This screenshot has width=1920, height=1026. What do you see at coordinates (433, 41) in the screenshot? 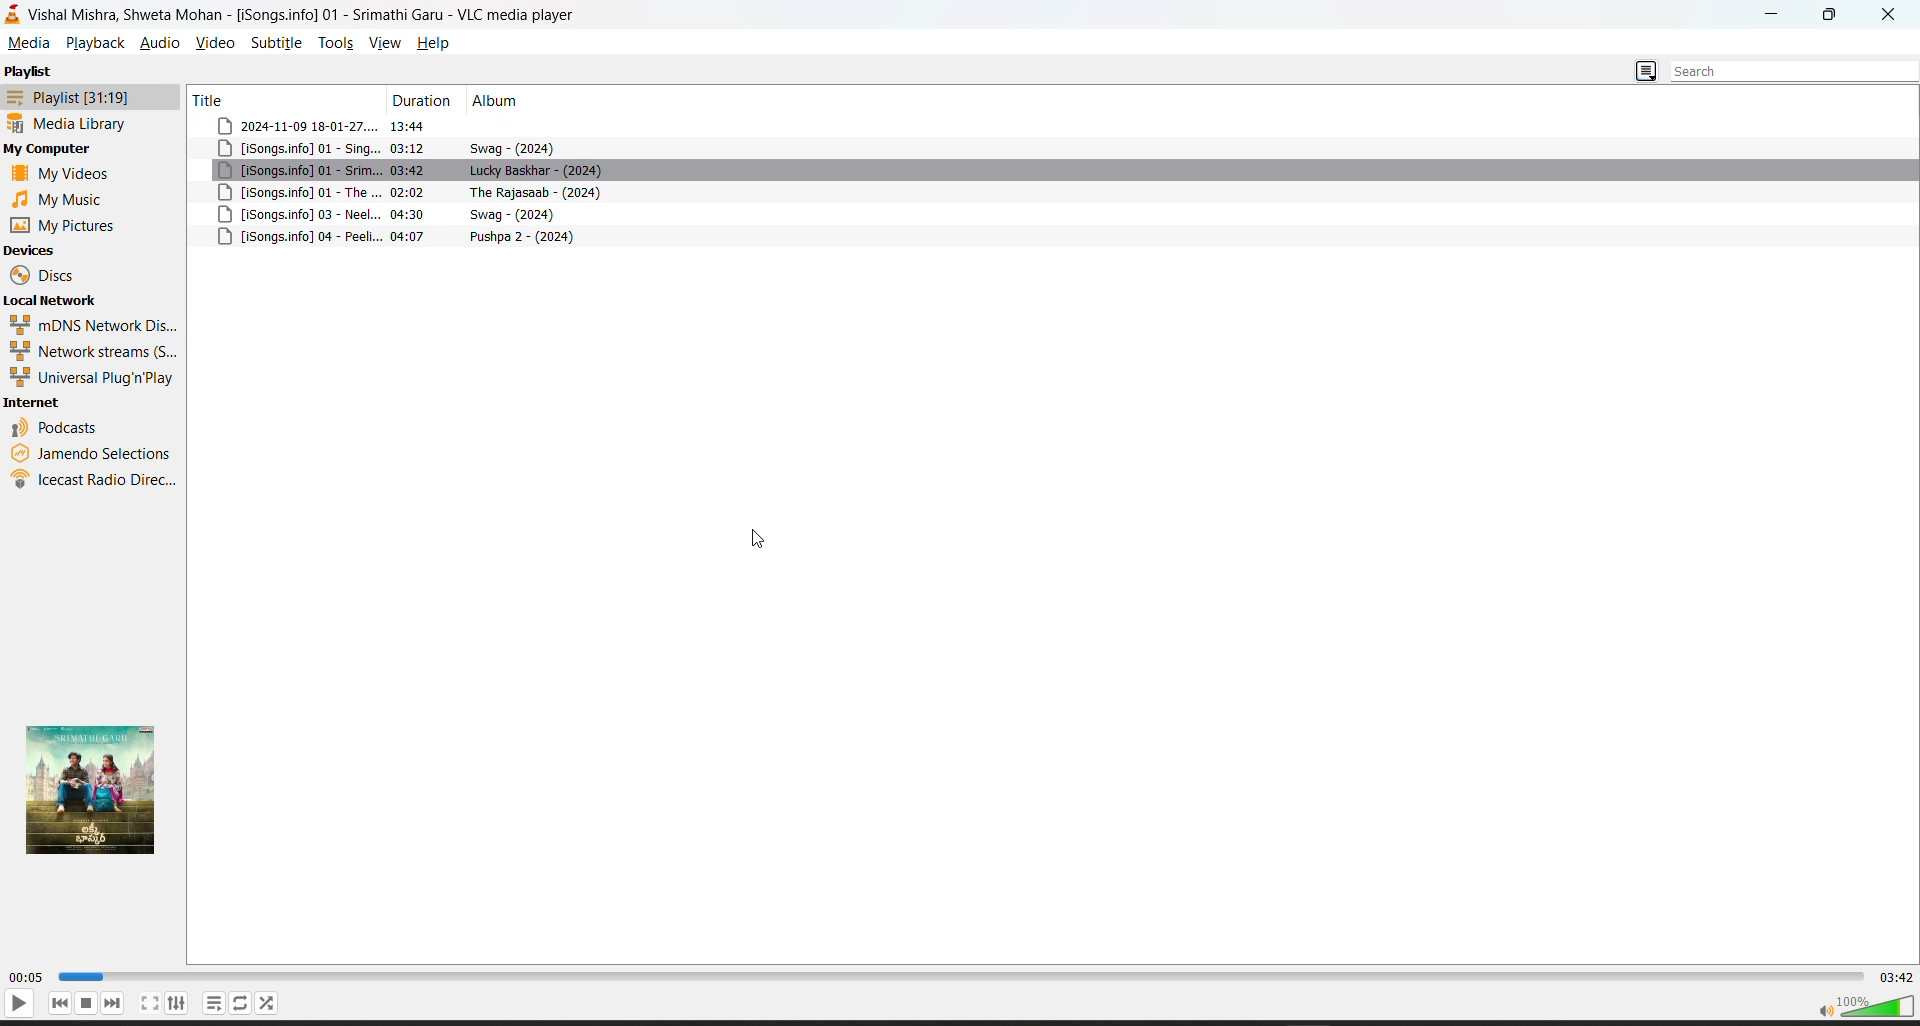
I see `help` at bounding box center [433, 41].